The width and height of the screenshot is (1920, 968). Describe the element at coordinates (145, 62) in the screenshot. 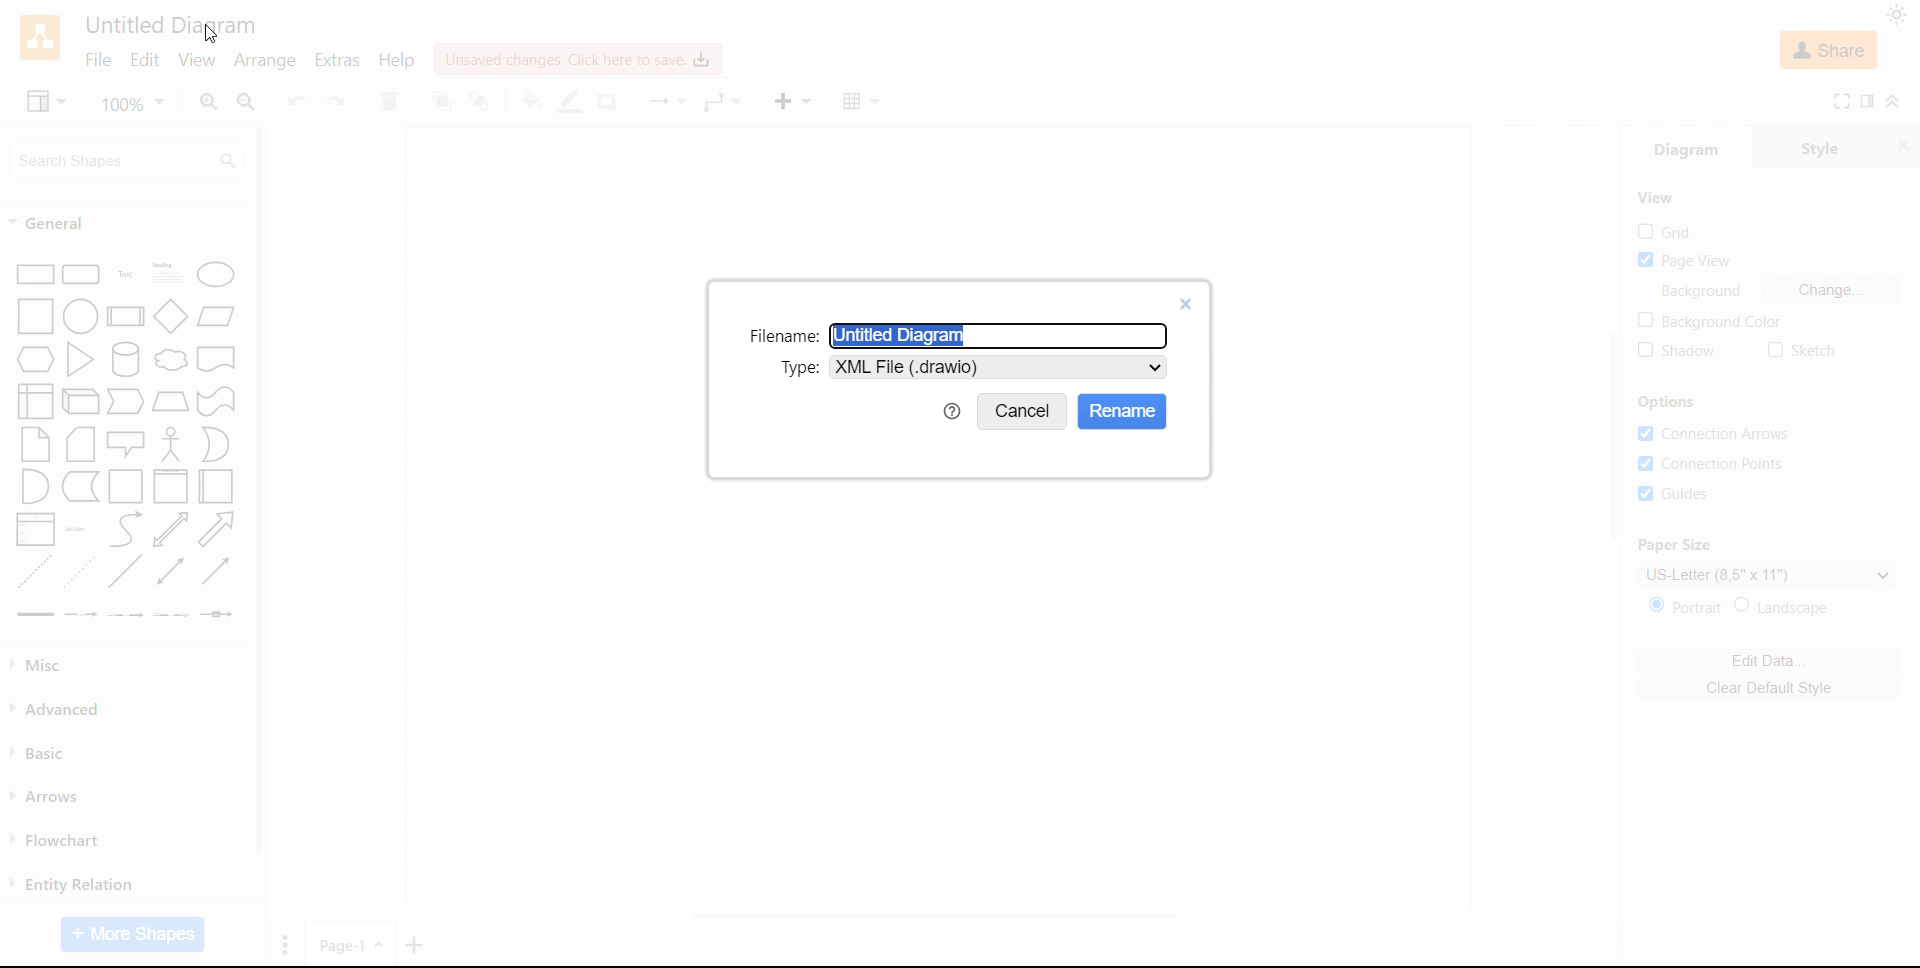

I see `Edit ` at that location.